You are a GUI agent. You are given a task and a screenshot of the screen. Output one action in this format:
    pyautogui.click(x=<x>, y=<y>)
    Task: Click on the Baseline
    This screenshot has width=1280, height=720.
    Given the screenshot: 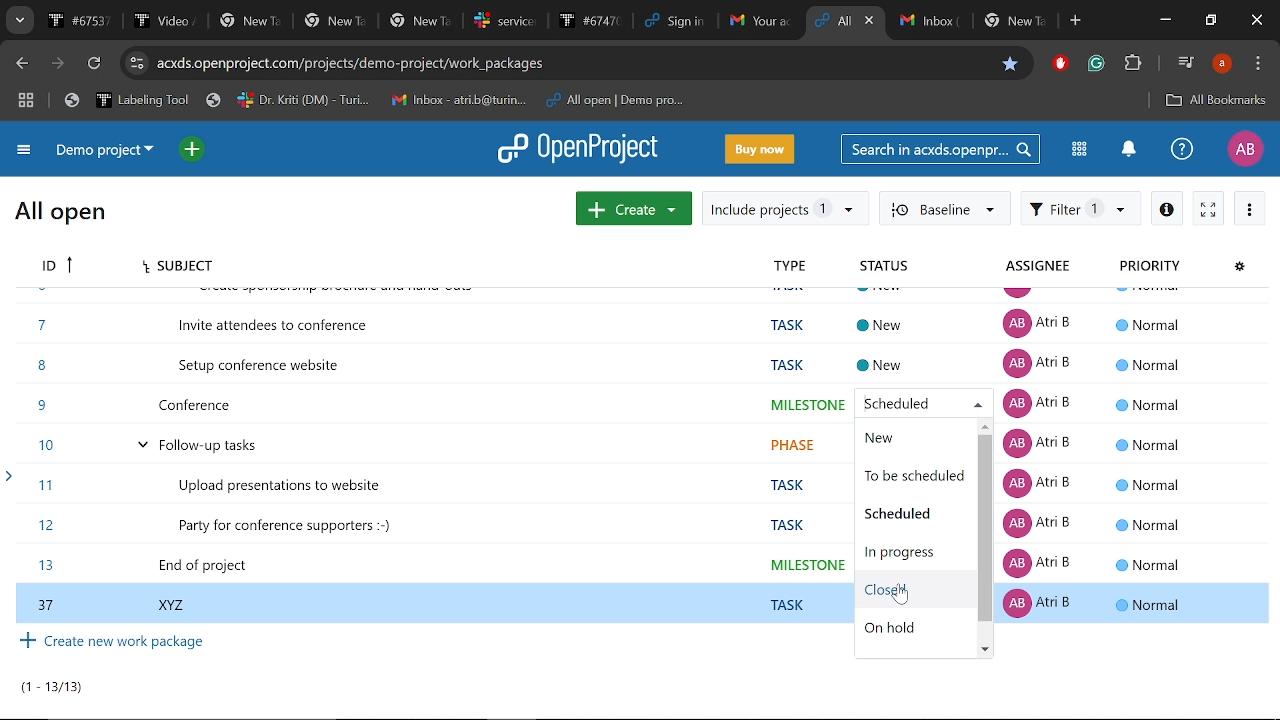 What is the action you would take?
    pyautogui.click(x=945, y=206)
    